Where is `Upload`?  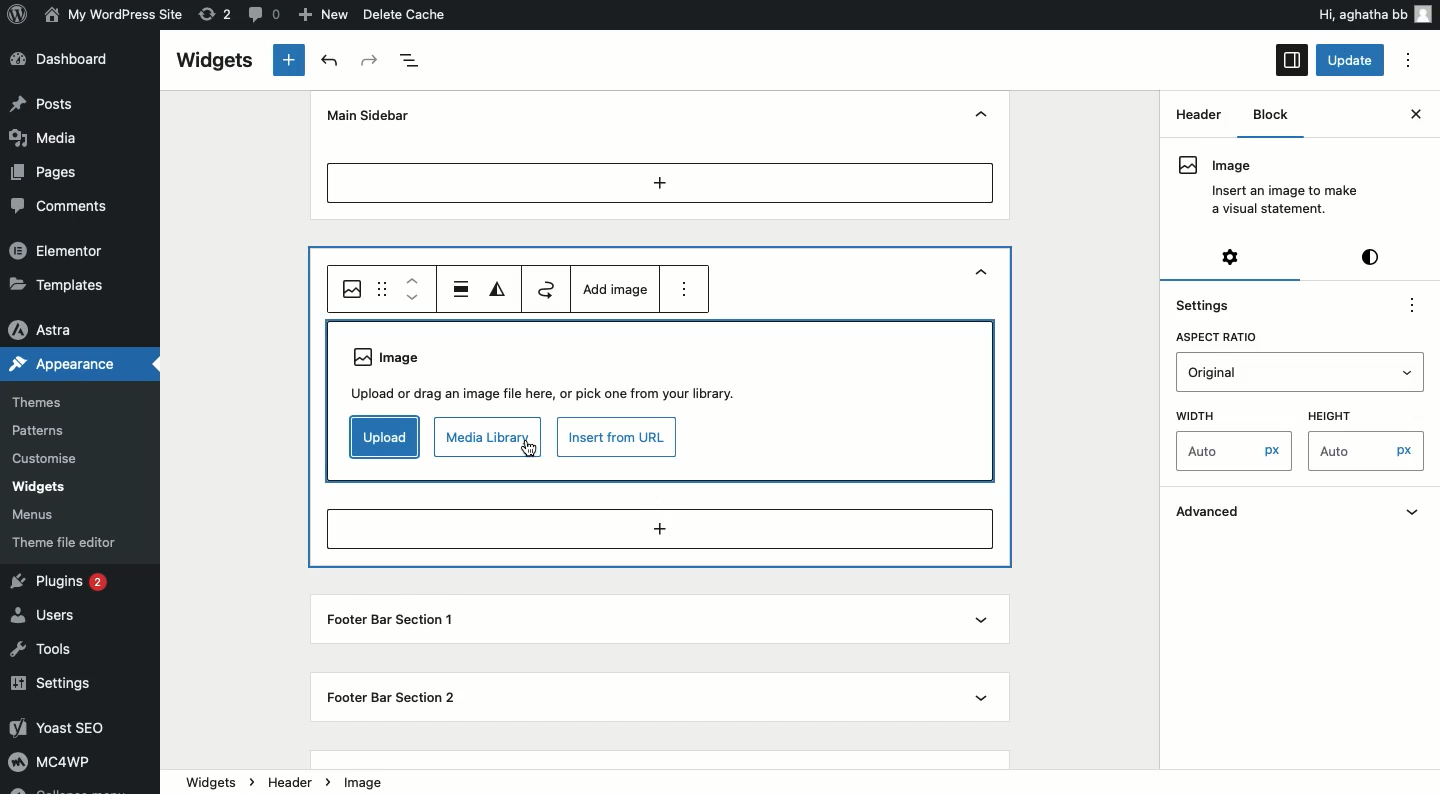 Upload is located at coordinates (382, 437).